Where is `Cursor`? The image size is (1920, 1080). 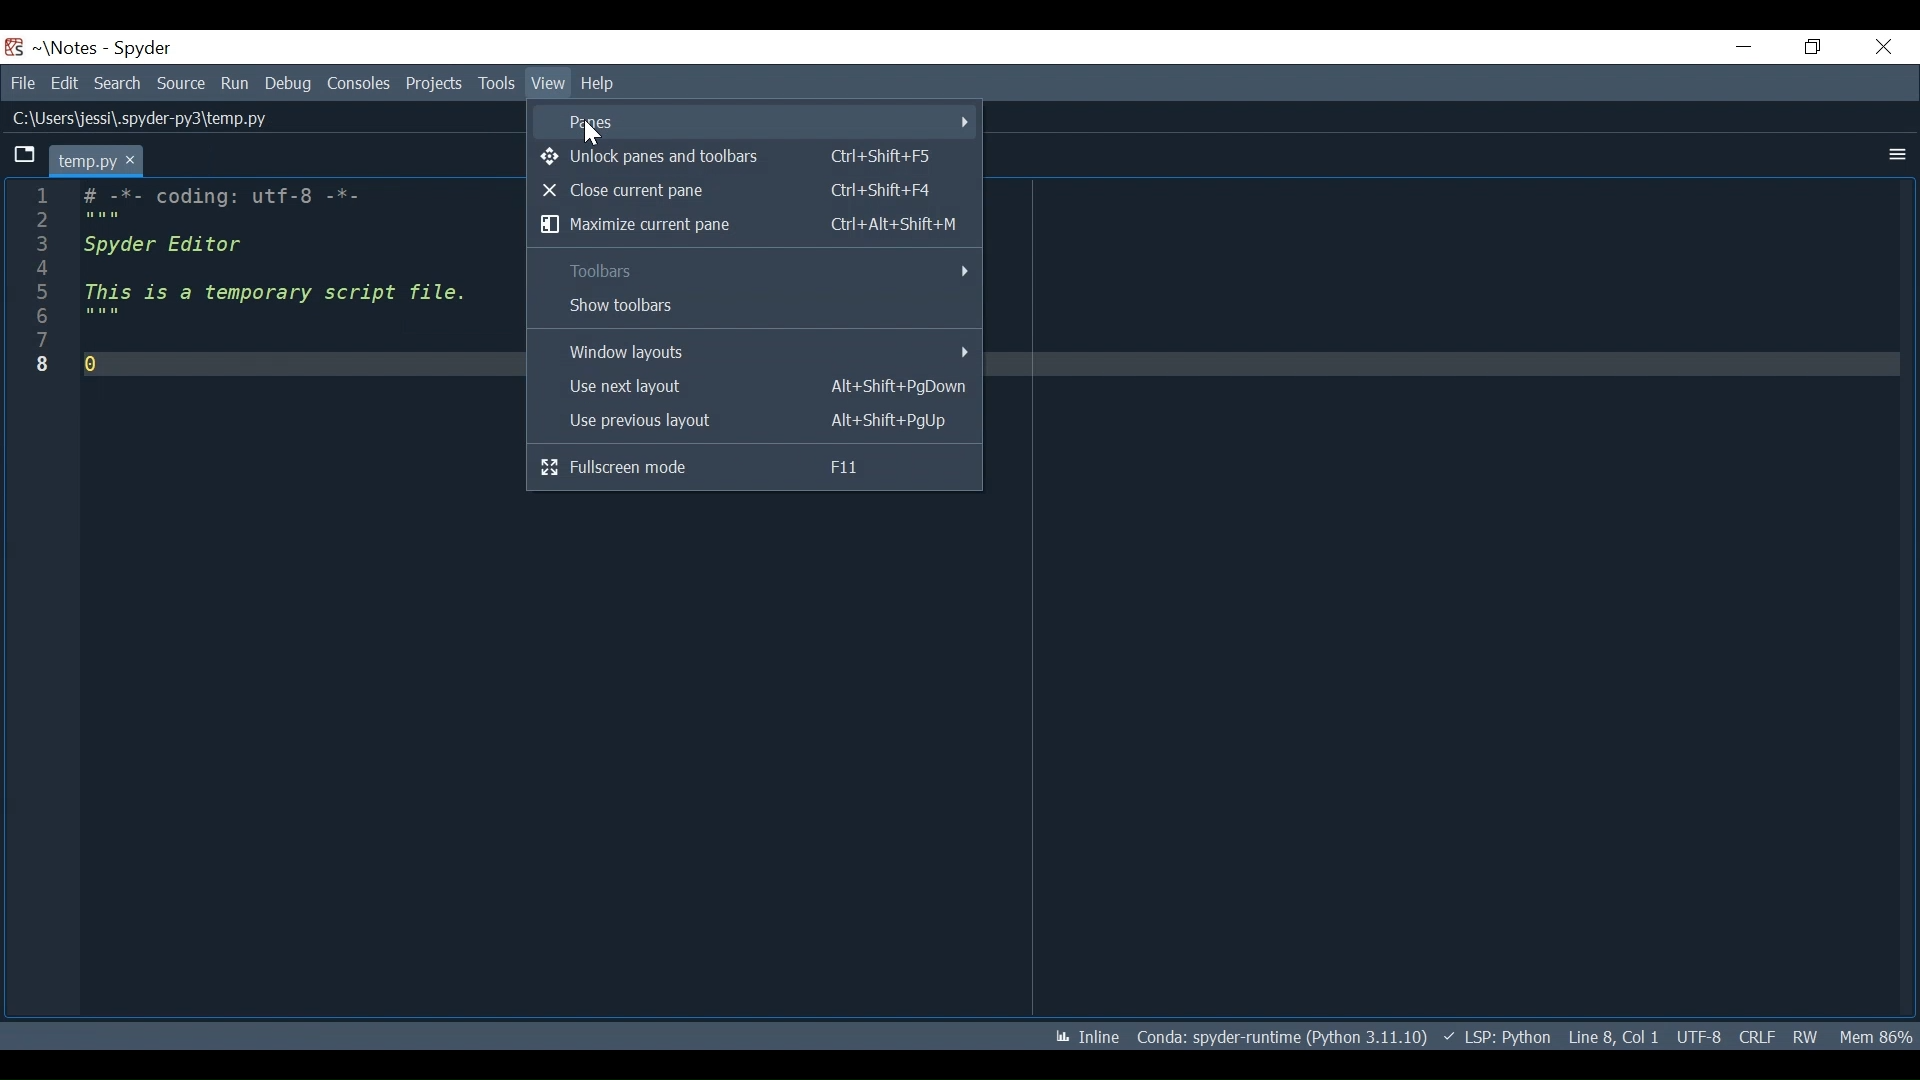 Cursor is located at coordinates (593, 132).